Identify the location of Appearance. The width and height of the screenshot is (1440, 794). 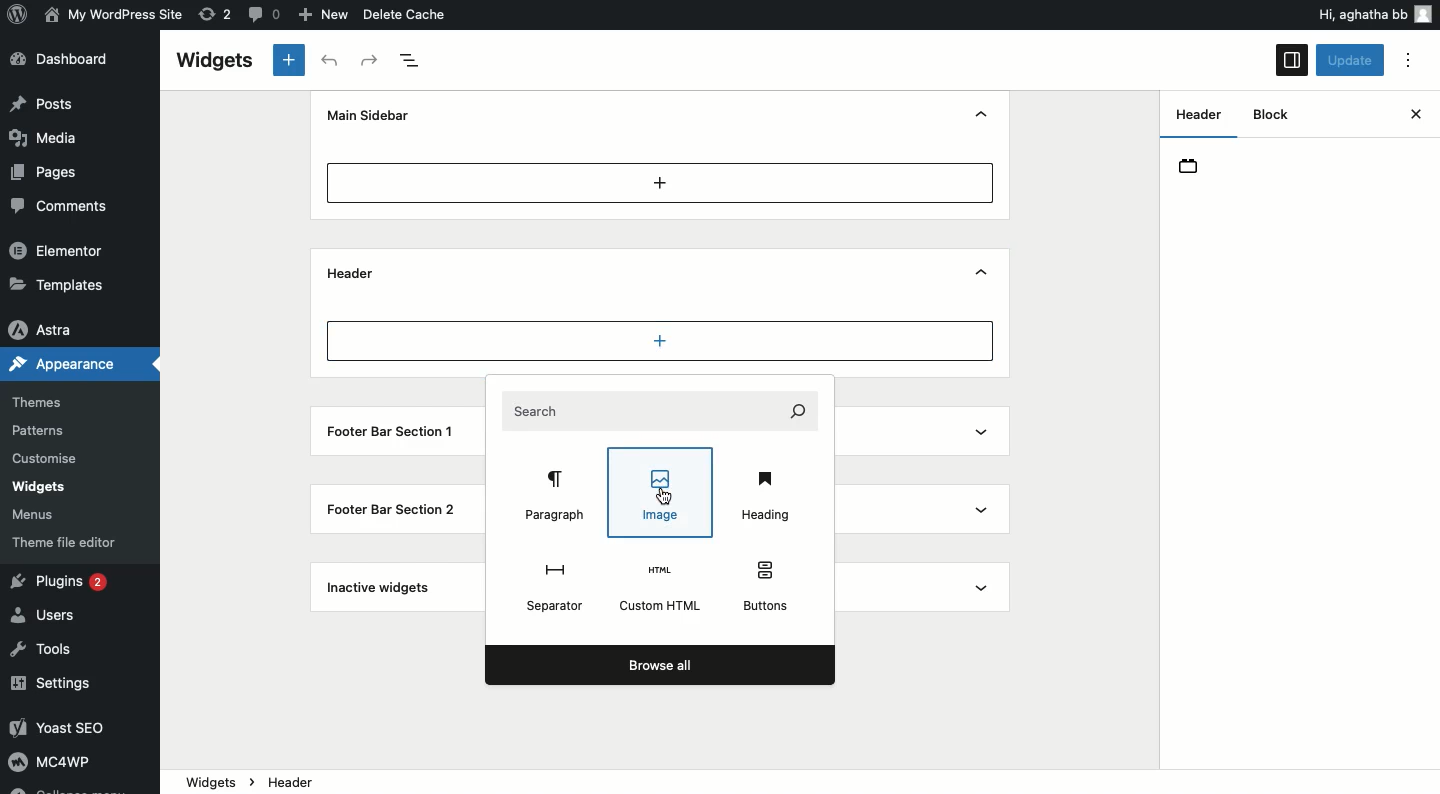
(62, 362).